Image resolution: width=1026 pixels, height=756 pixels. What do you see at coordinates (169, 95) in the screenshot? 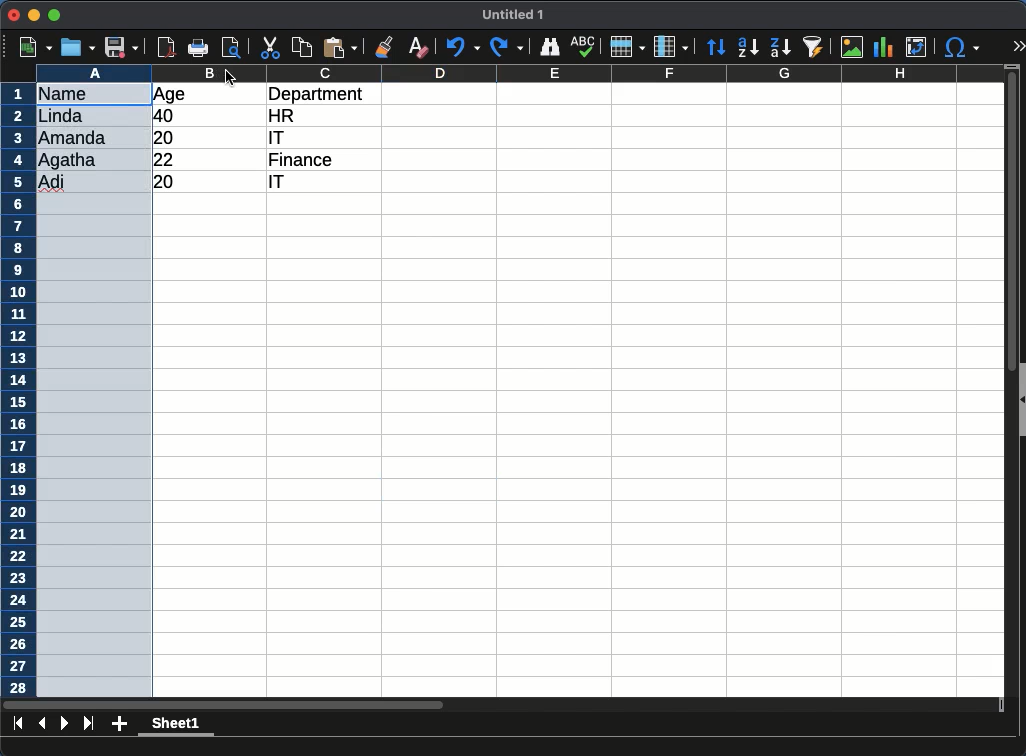
I see `age` at bounding box center [169, 95].